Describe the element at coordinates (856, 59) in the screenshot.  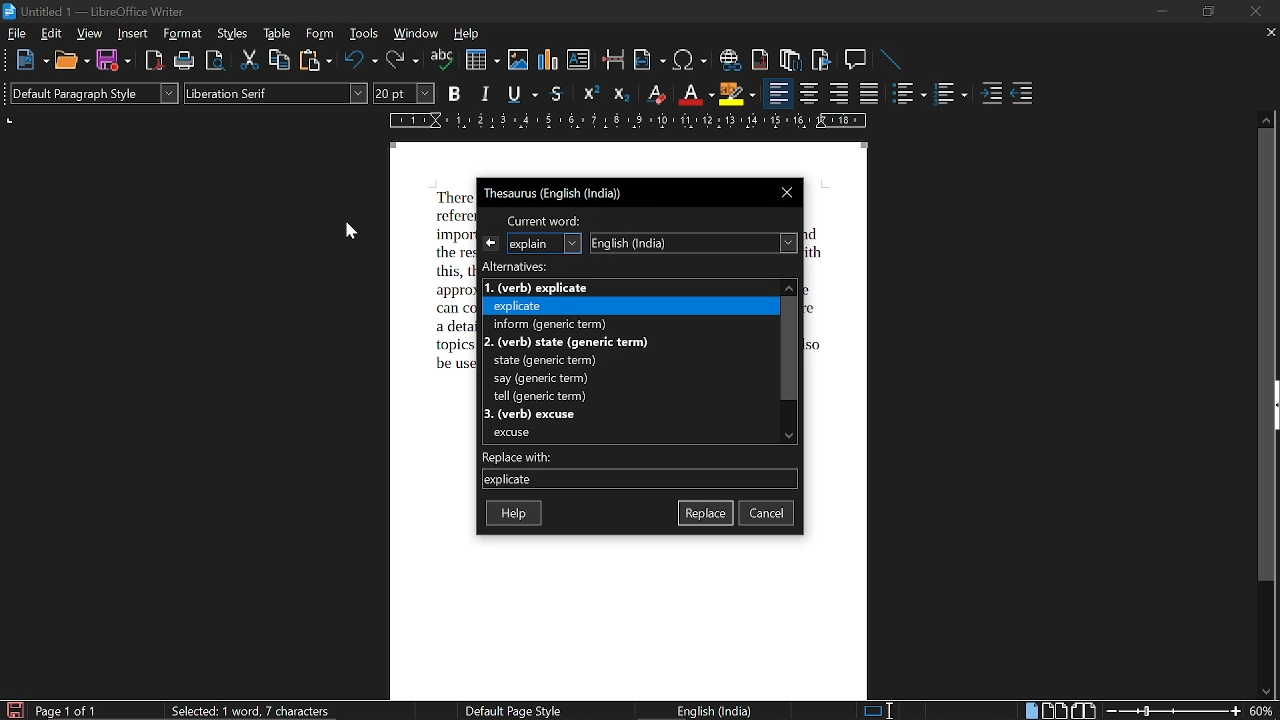
I see `insert comment` at that location.